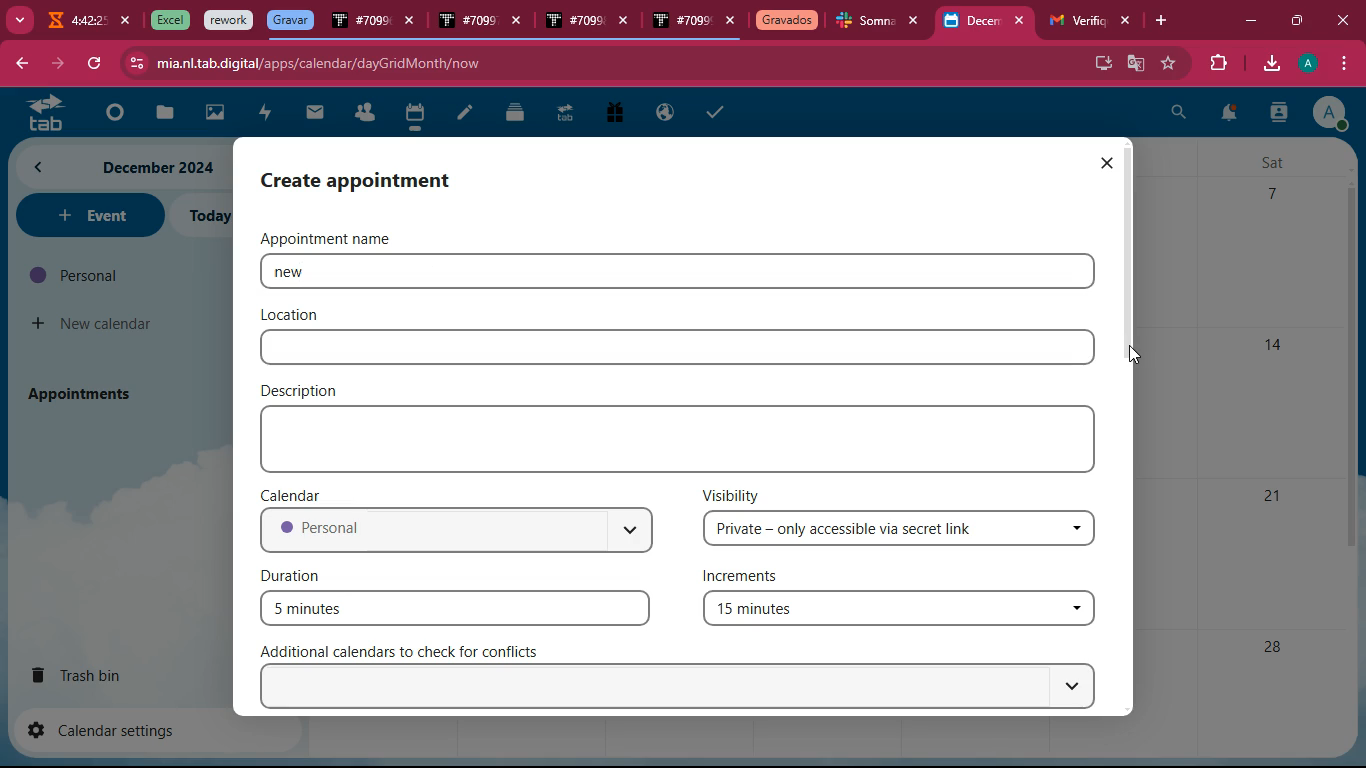 The image size is (1366, 768). I want to click on user, so click(1278, 115).